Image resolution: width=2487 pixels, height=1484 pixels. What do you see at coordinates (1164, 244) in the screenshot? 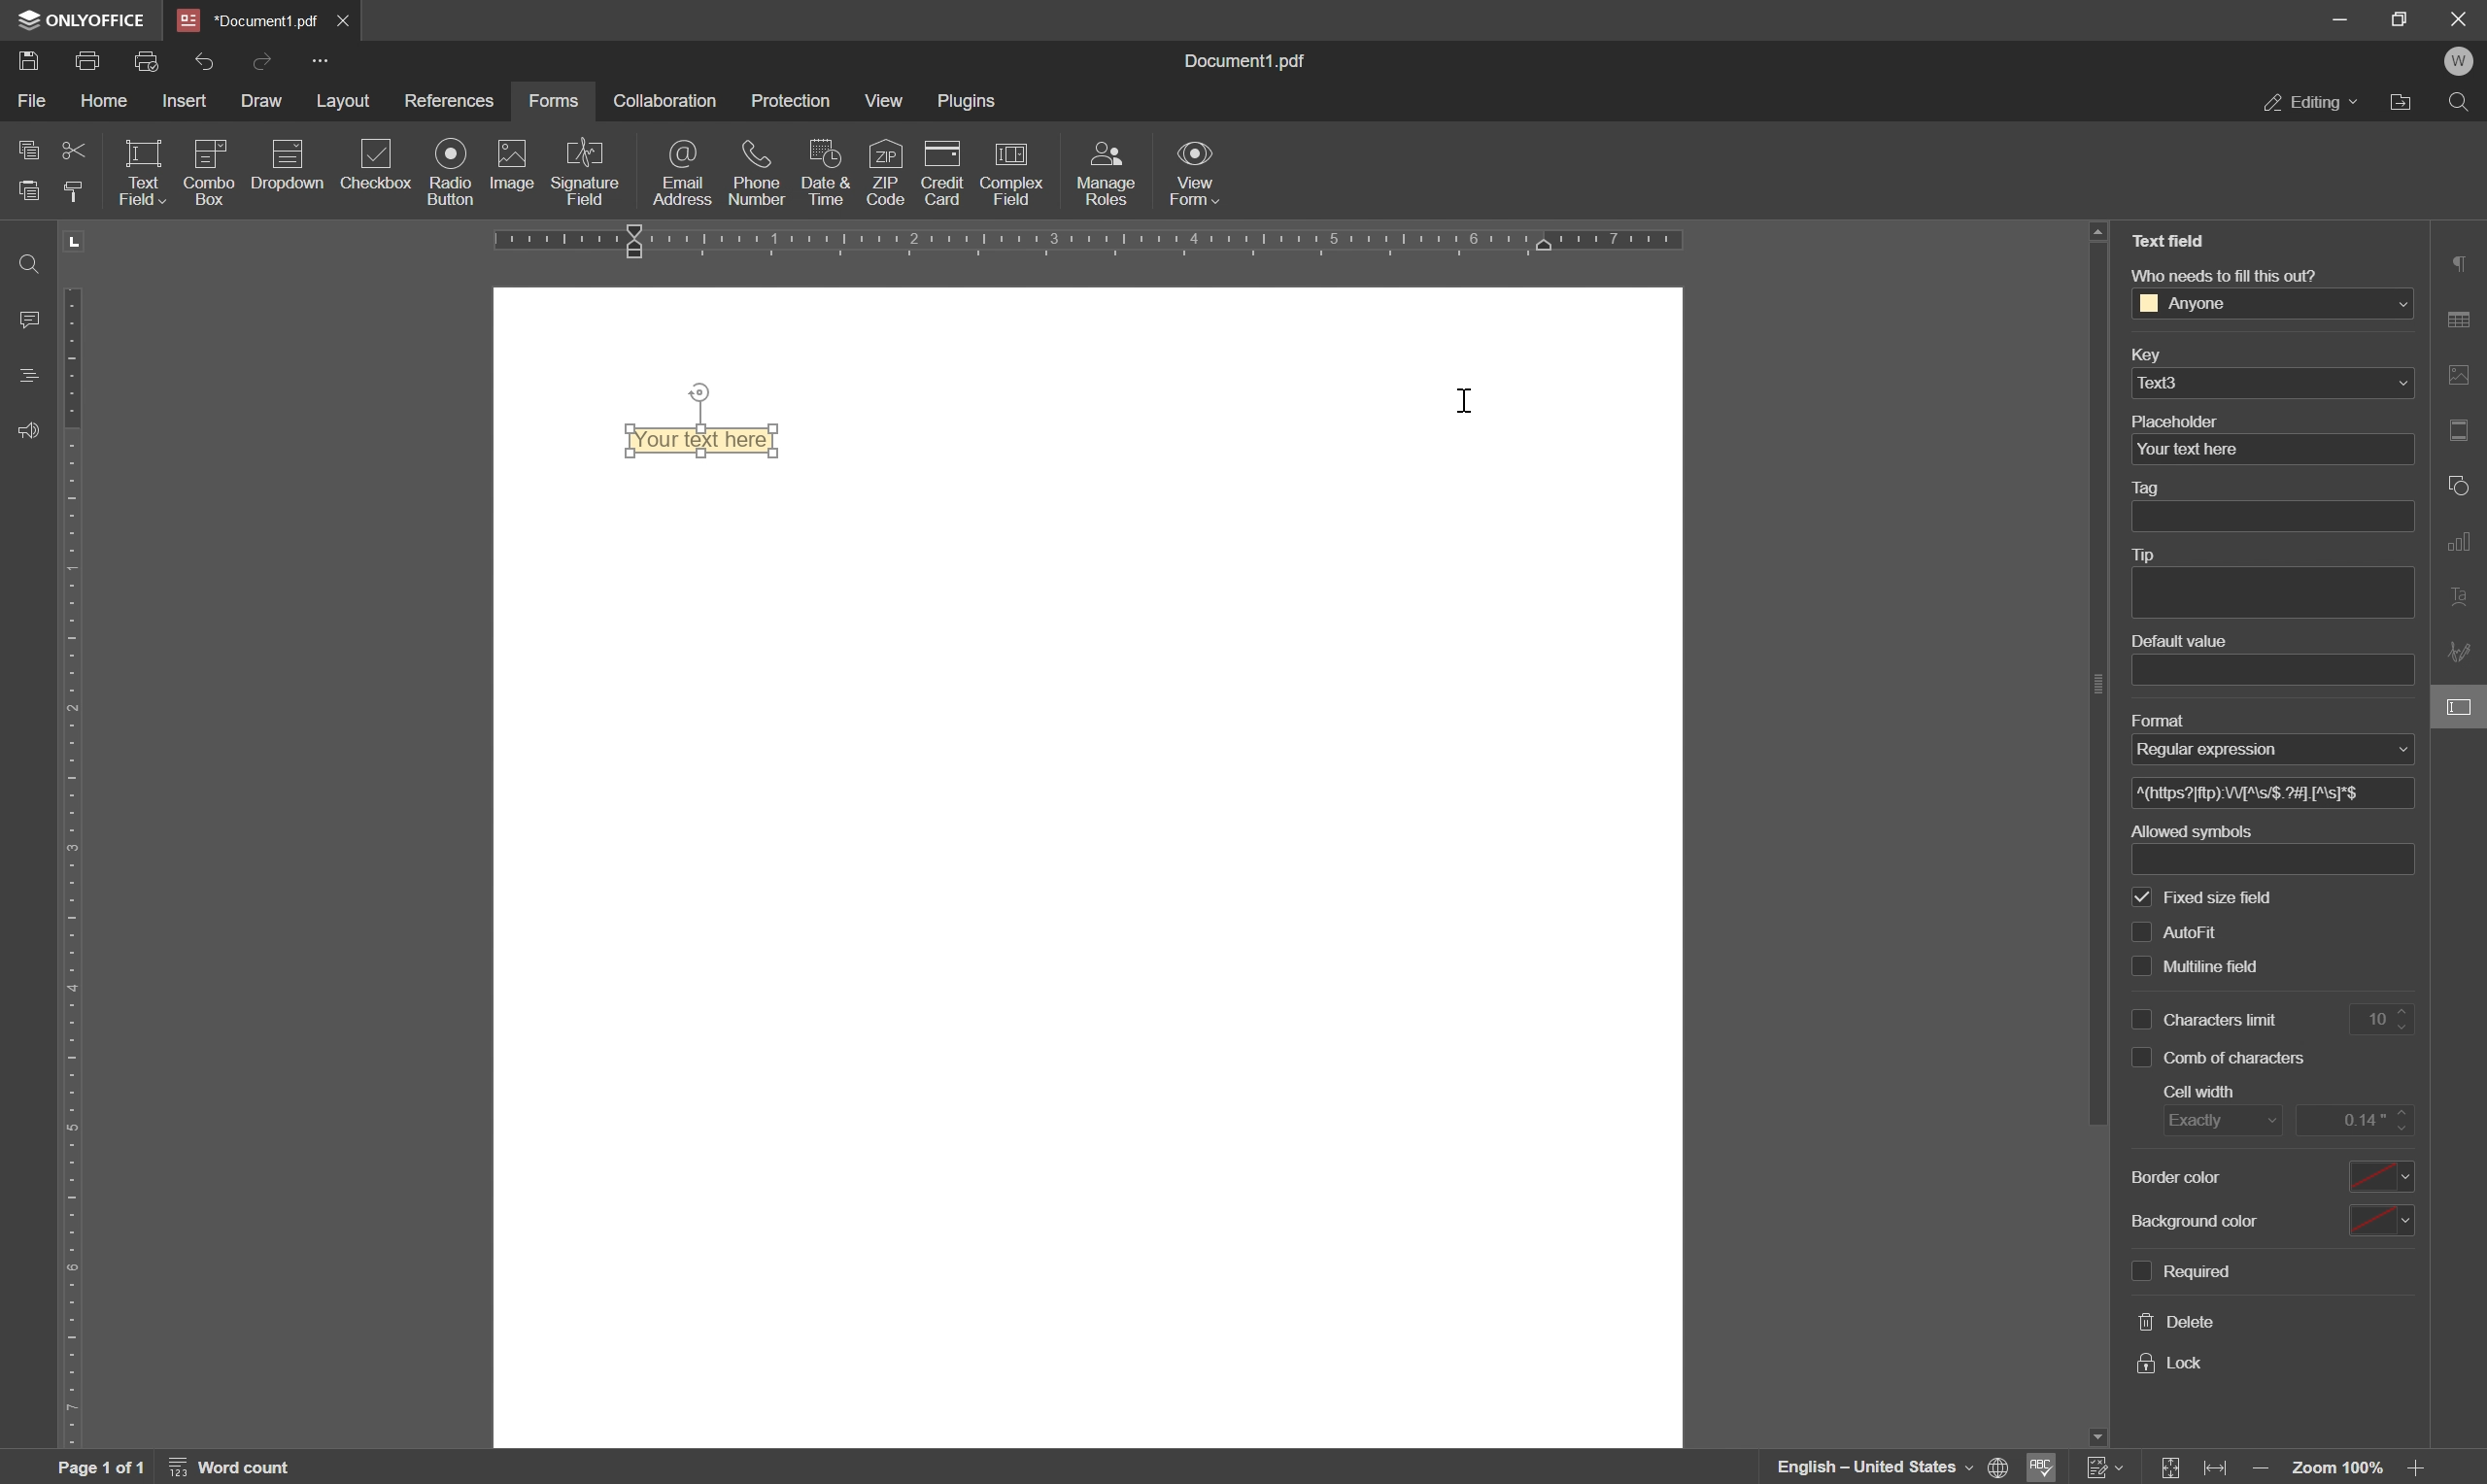
I see `ruler` at bounding box center [1164, 244].